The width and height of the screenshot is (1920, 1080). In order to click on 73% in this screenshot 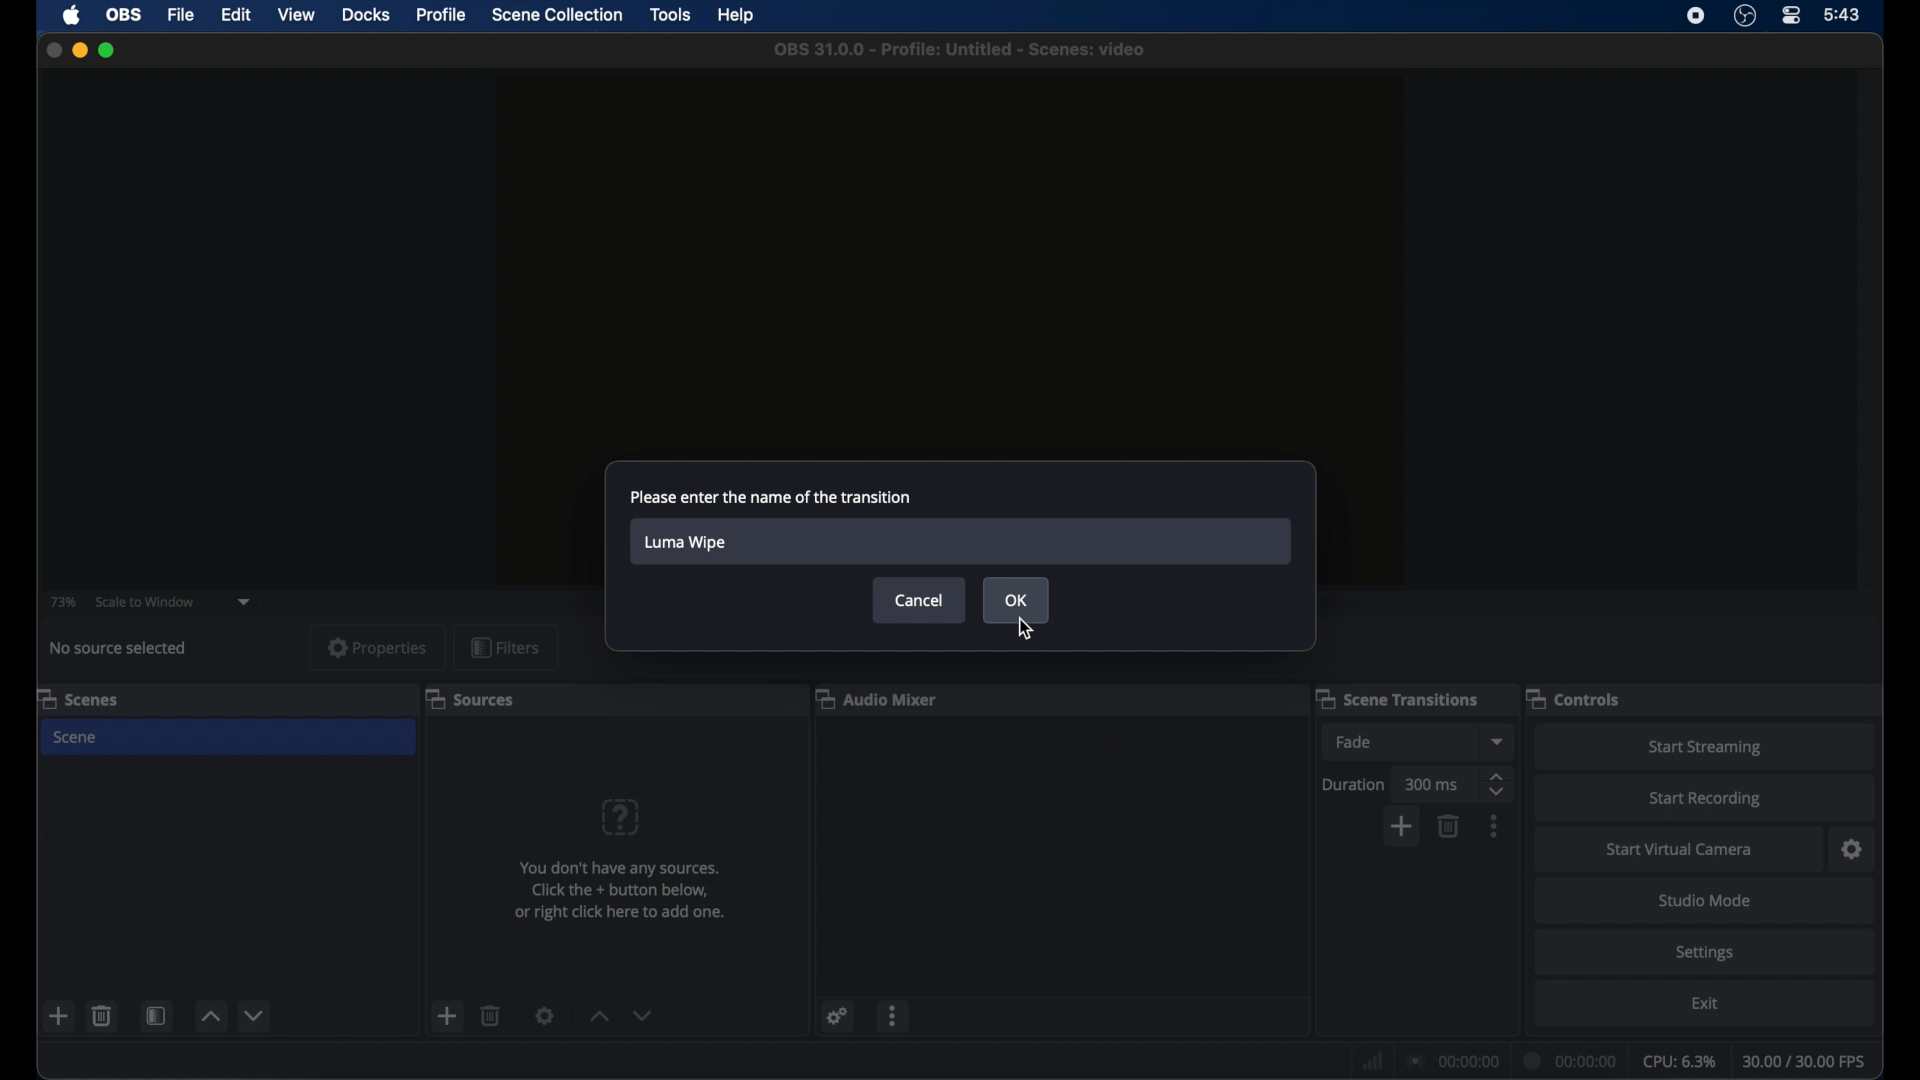, I will do `click(62, 602)`.